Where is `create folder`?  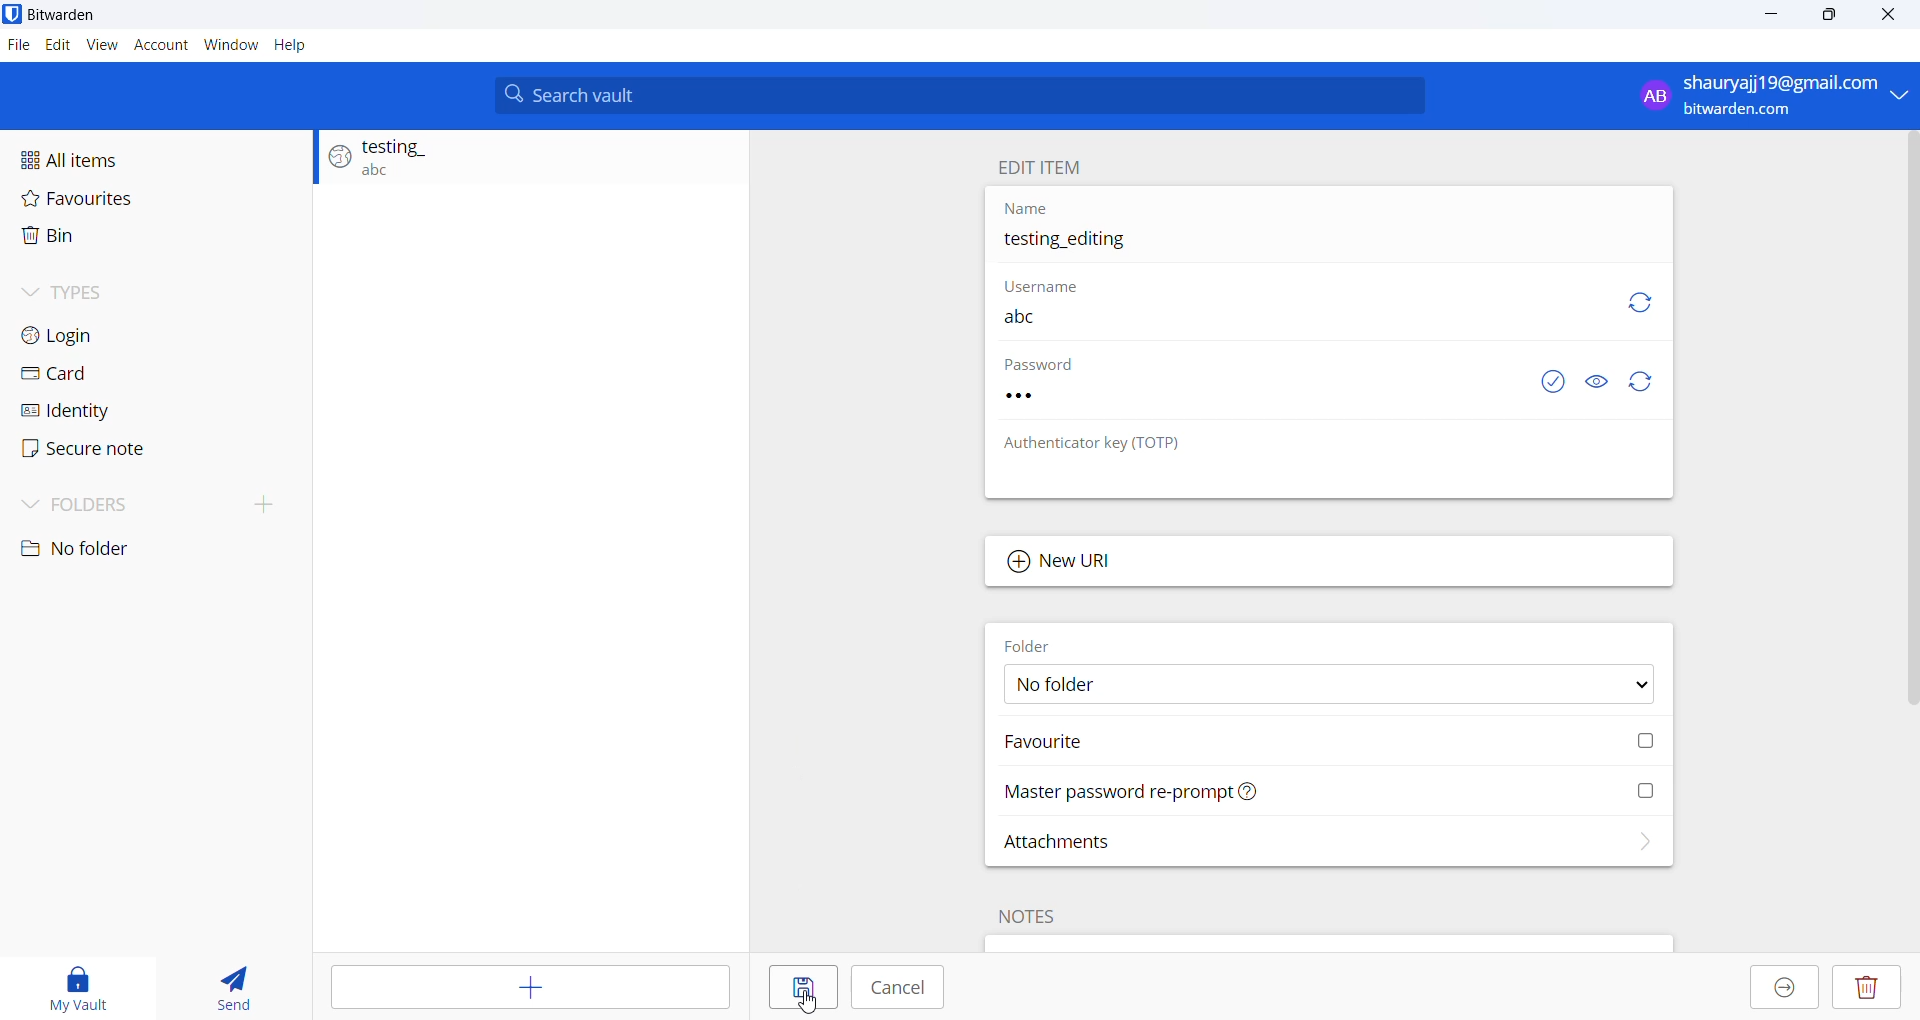
create folder is located at coordinates (272, 503).